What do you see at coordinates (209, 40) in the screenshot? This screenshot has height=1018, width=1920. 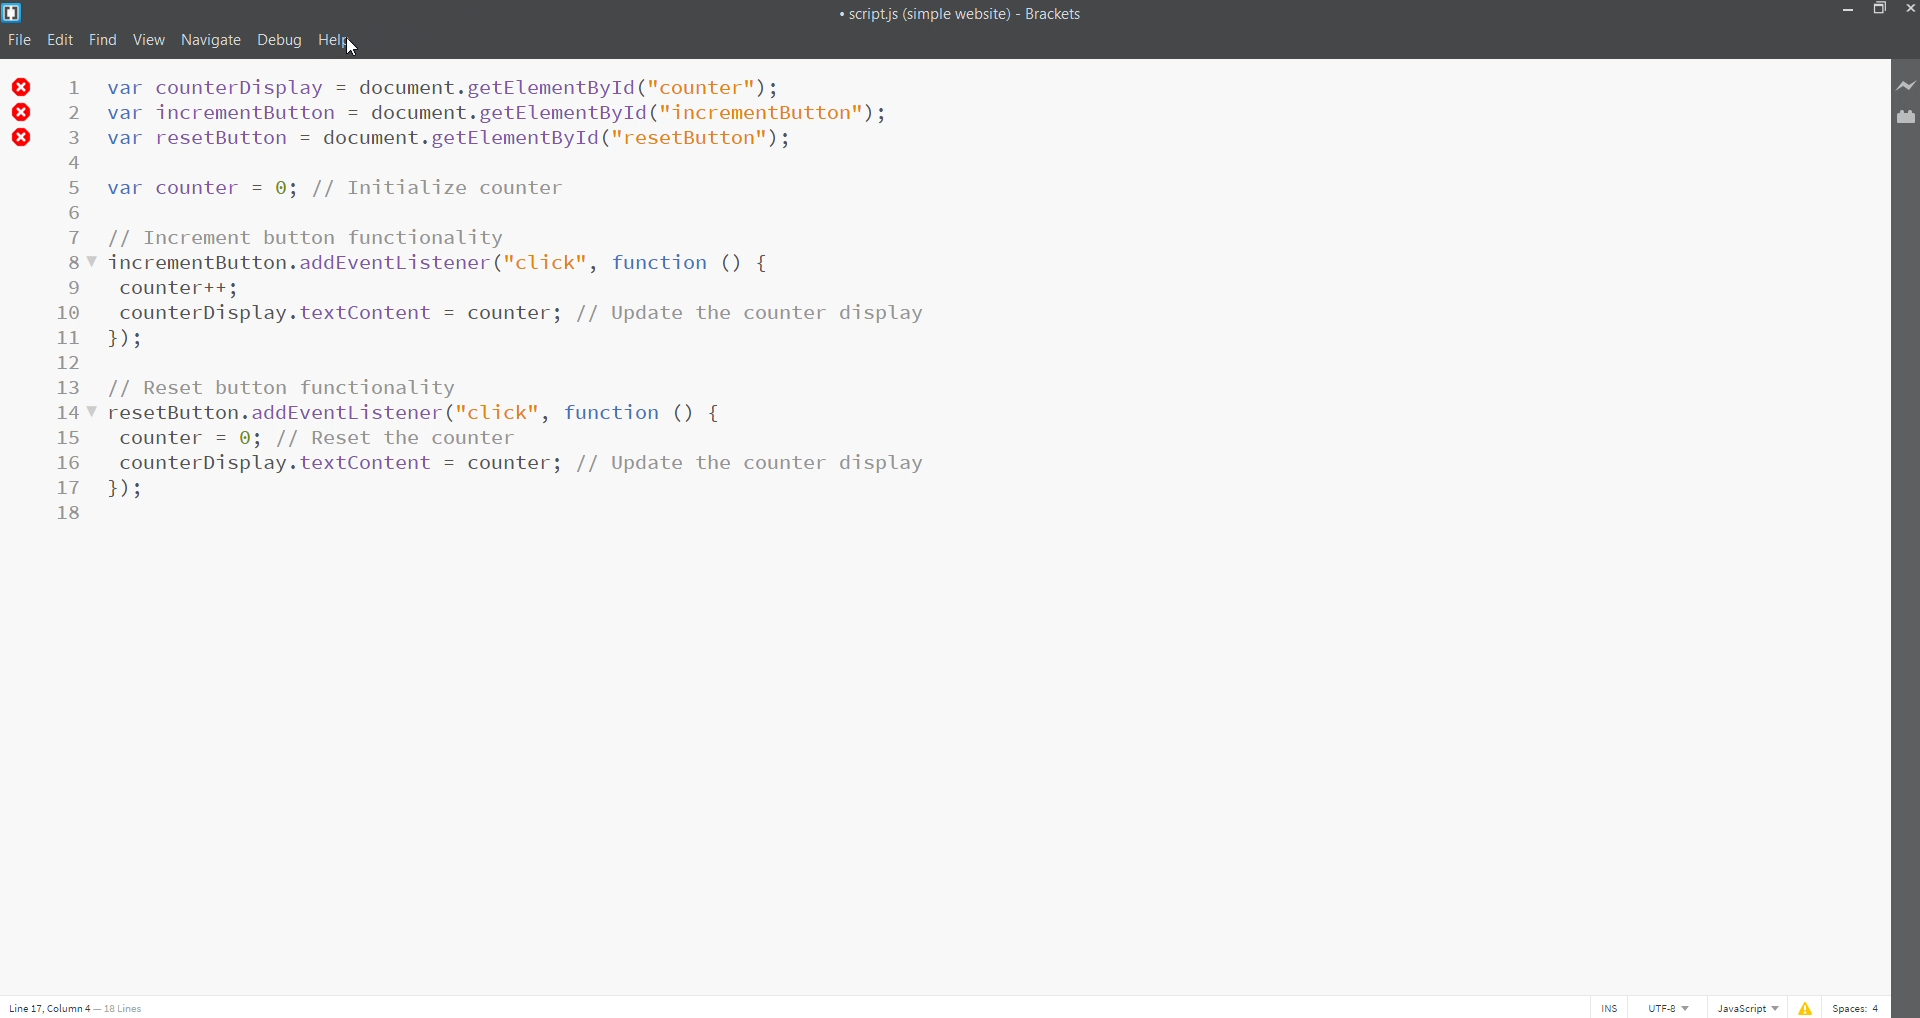 I see `navigate` at bounding box center [209, 40].